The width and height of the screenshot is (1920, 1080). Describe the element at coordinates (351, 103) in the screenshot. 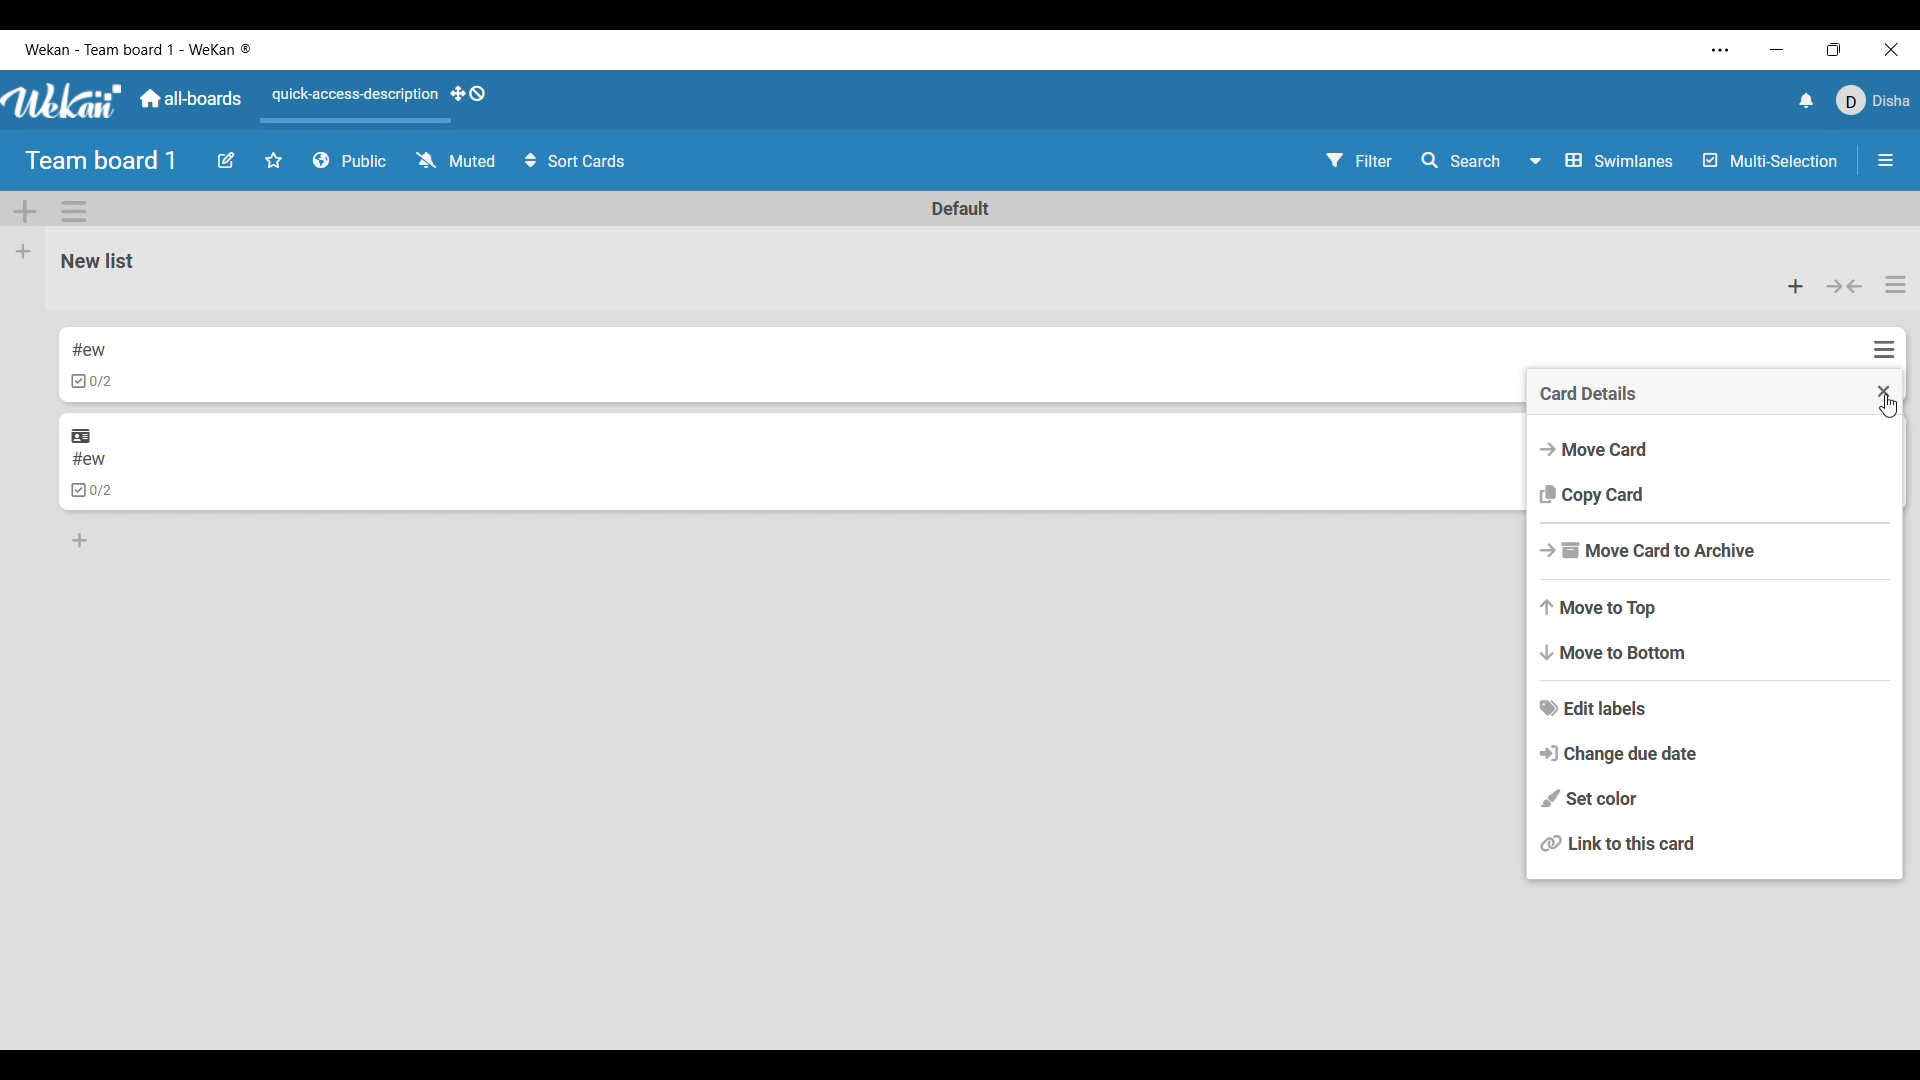

I see `Quick access description` at that location.